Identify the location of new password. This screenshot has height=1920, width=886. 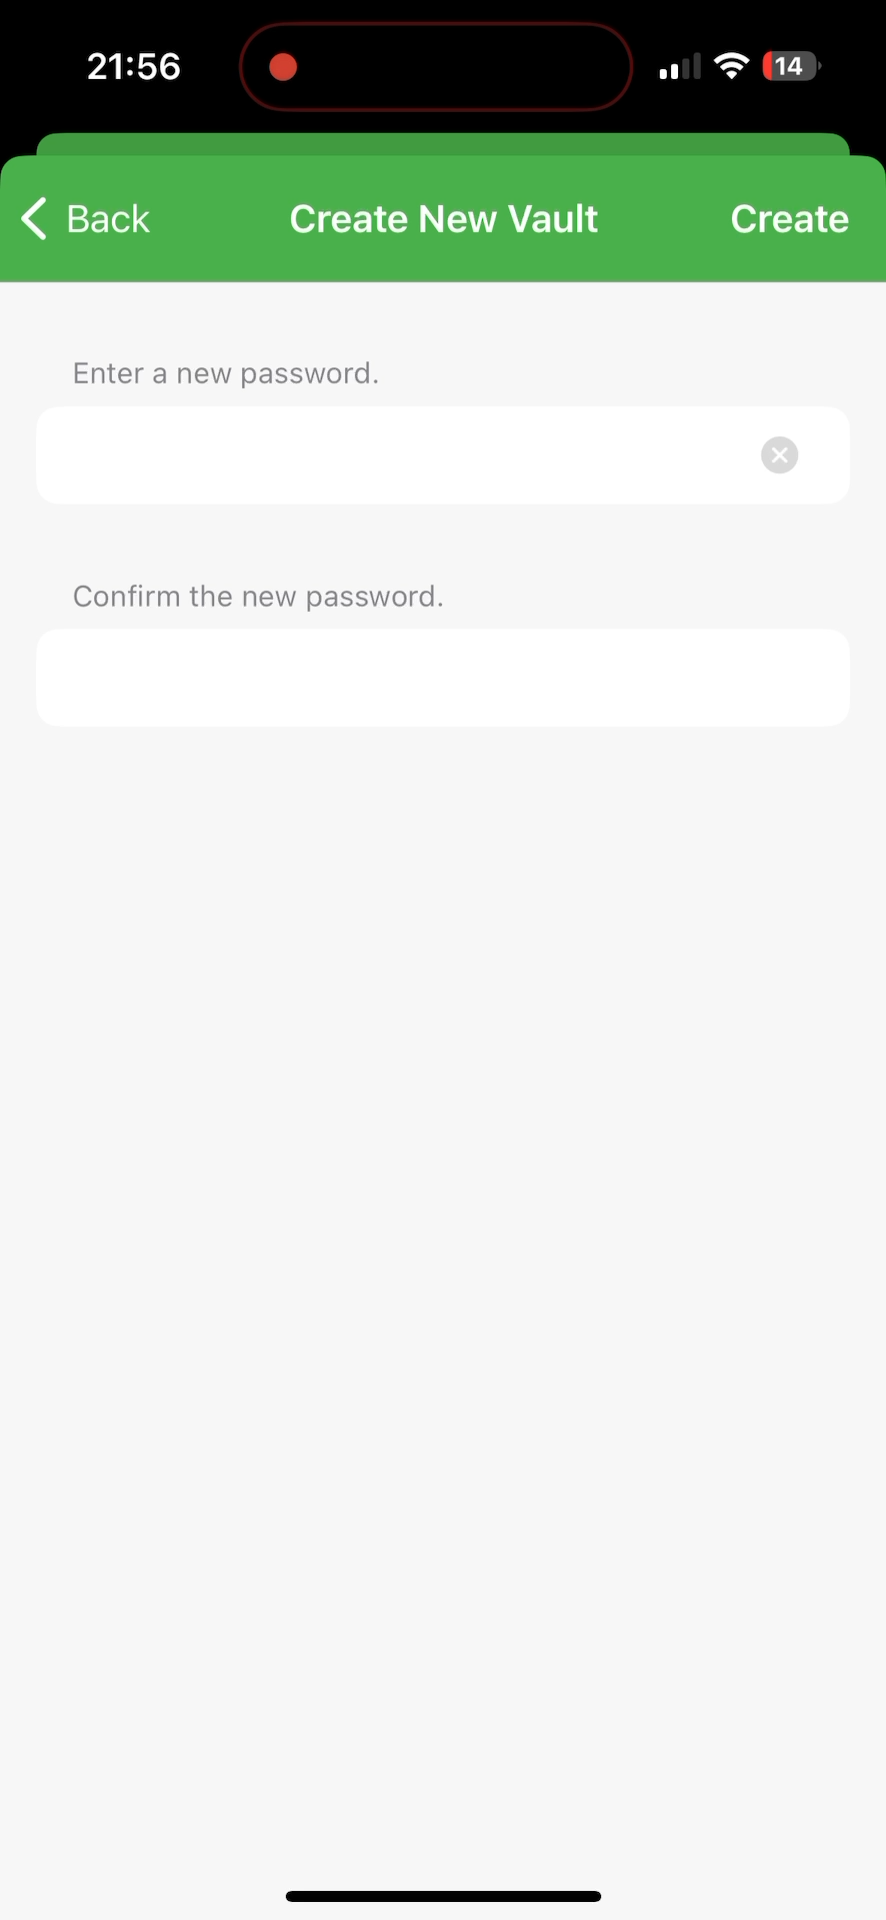
(443, 691).